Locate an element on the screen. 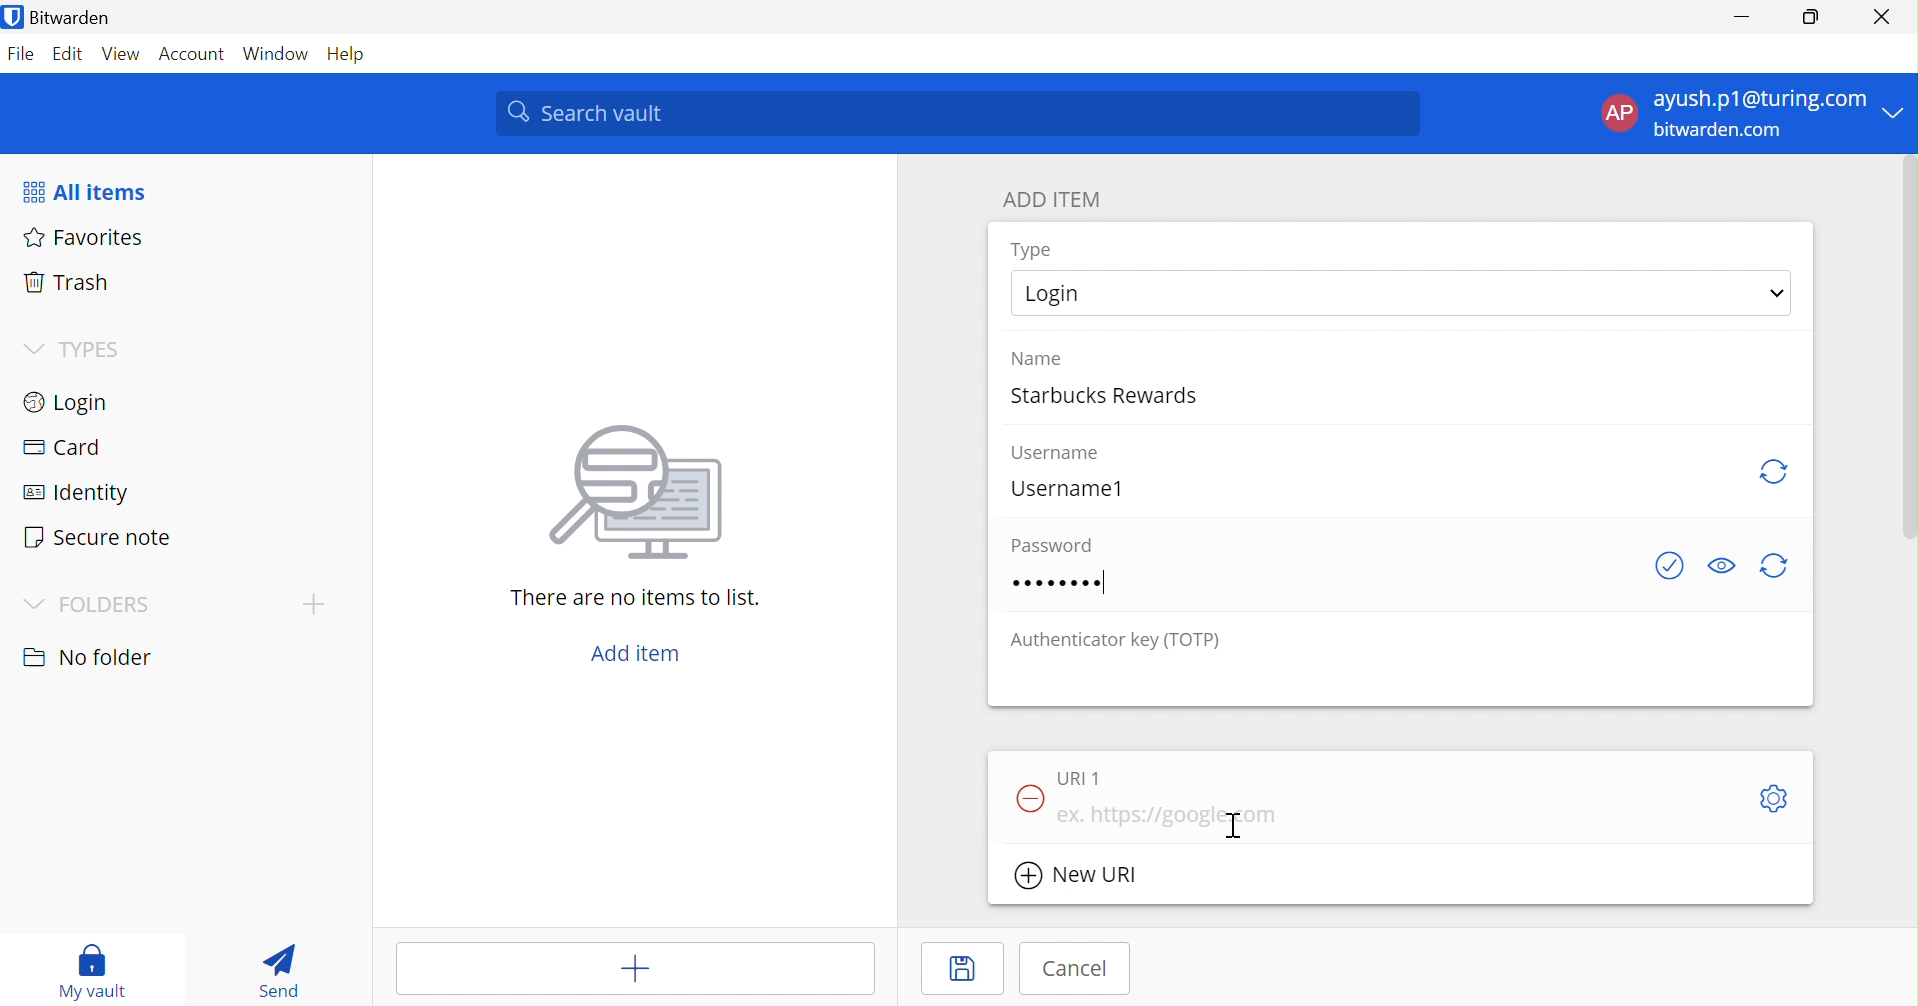 This screenshot has width=1918, height=1006. Check if password has been exposed is located at coordinates (1673, 566).